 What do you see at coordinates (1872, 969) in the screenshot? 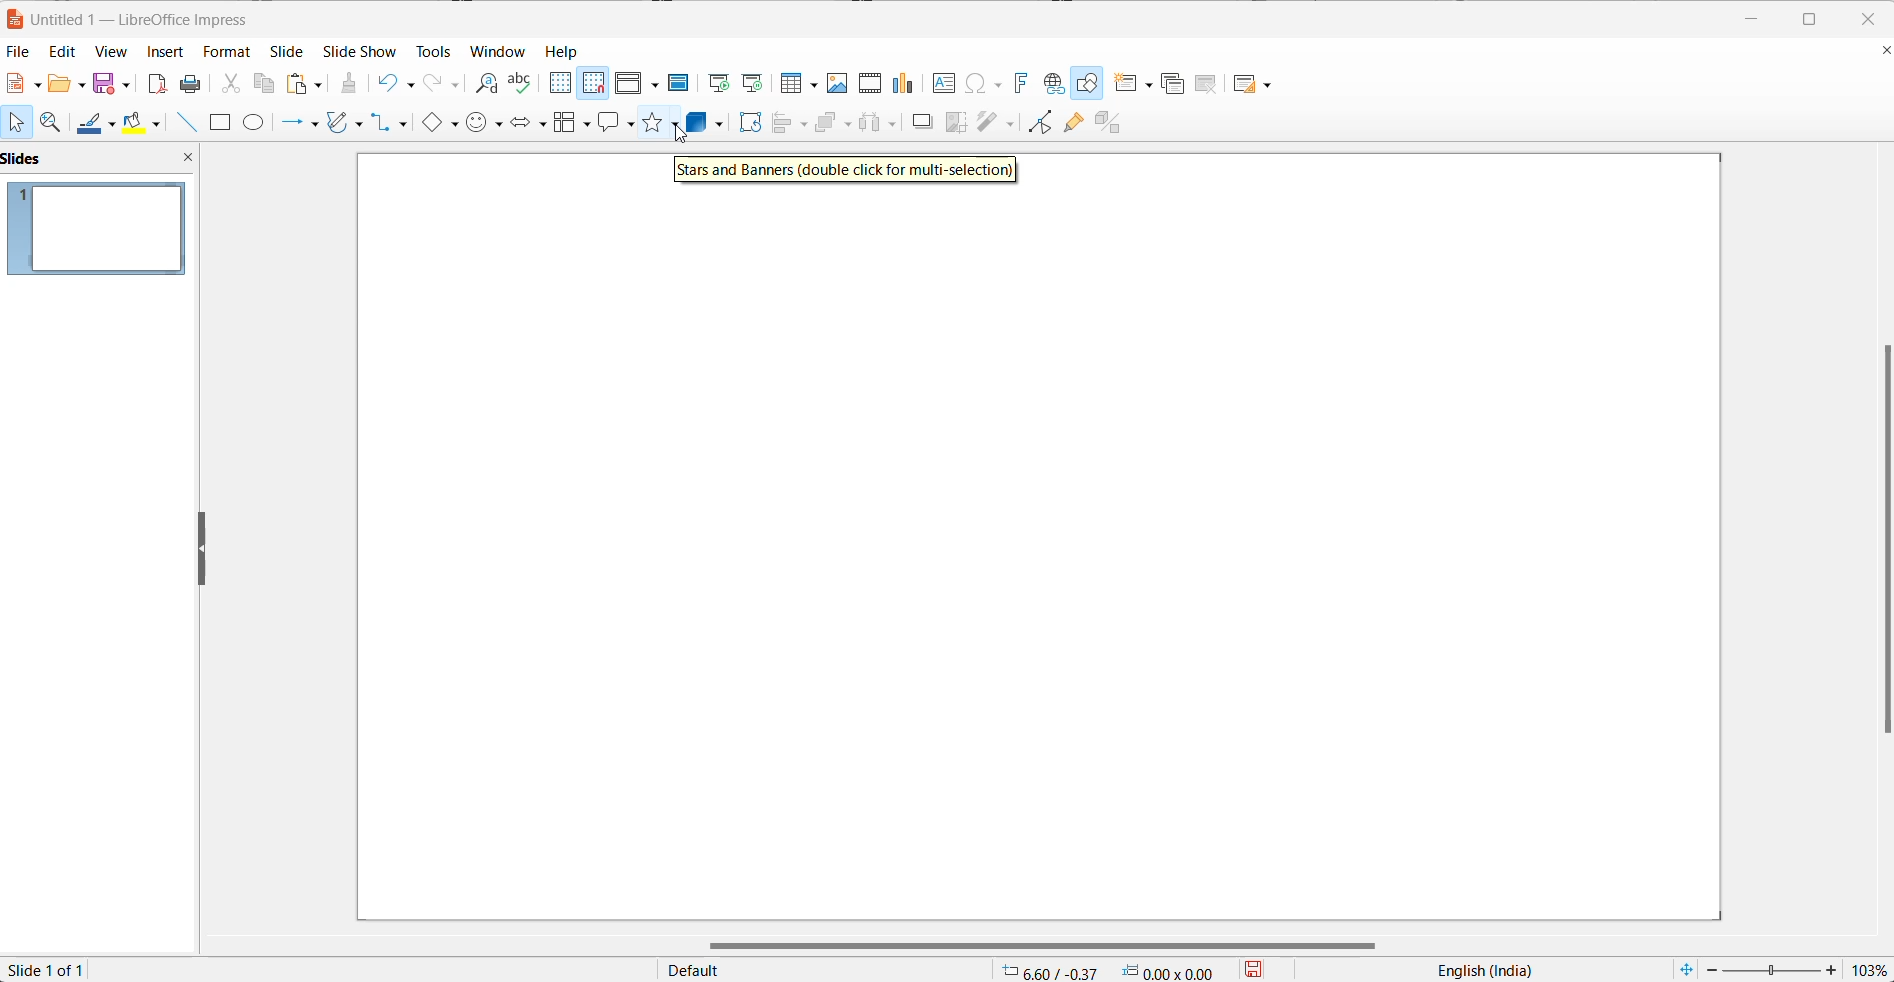
I see `zoom percentage` at bounding box center [1872, 969].